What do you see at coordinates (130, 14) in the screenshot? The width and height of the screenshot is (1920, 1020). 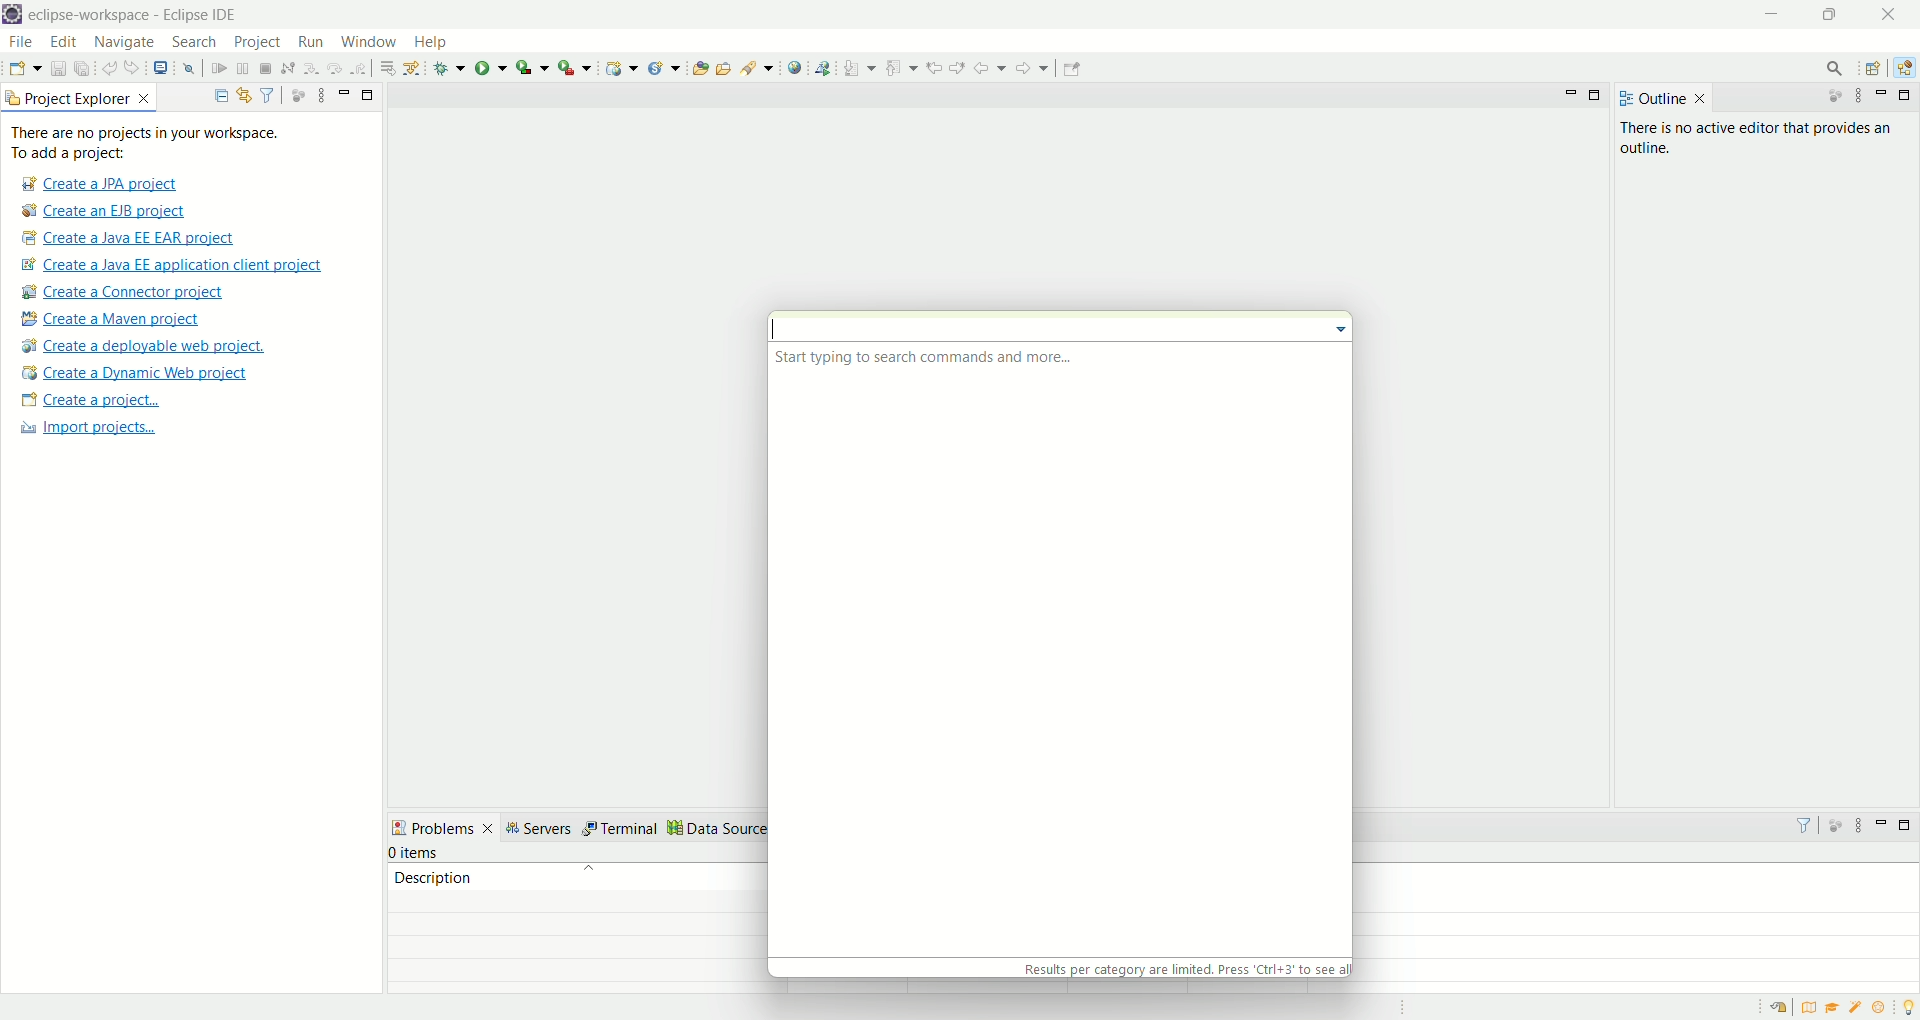 I see `eclipse-workspace-Eclipse IDE` at bounding box center [130, 14].